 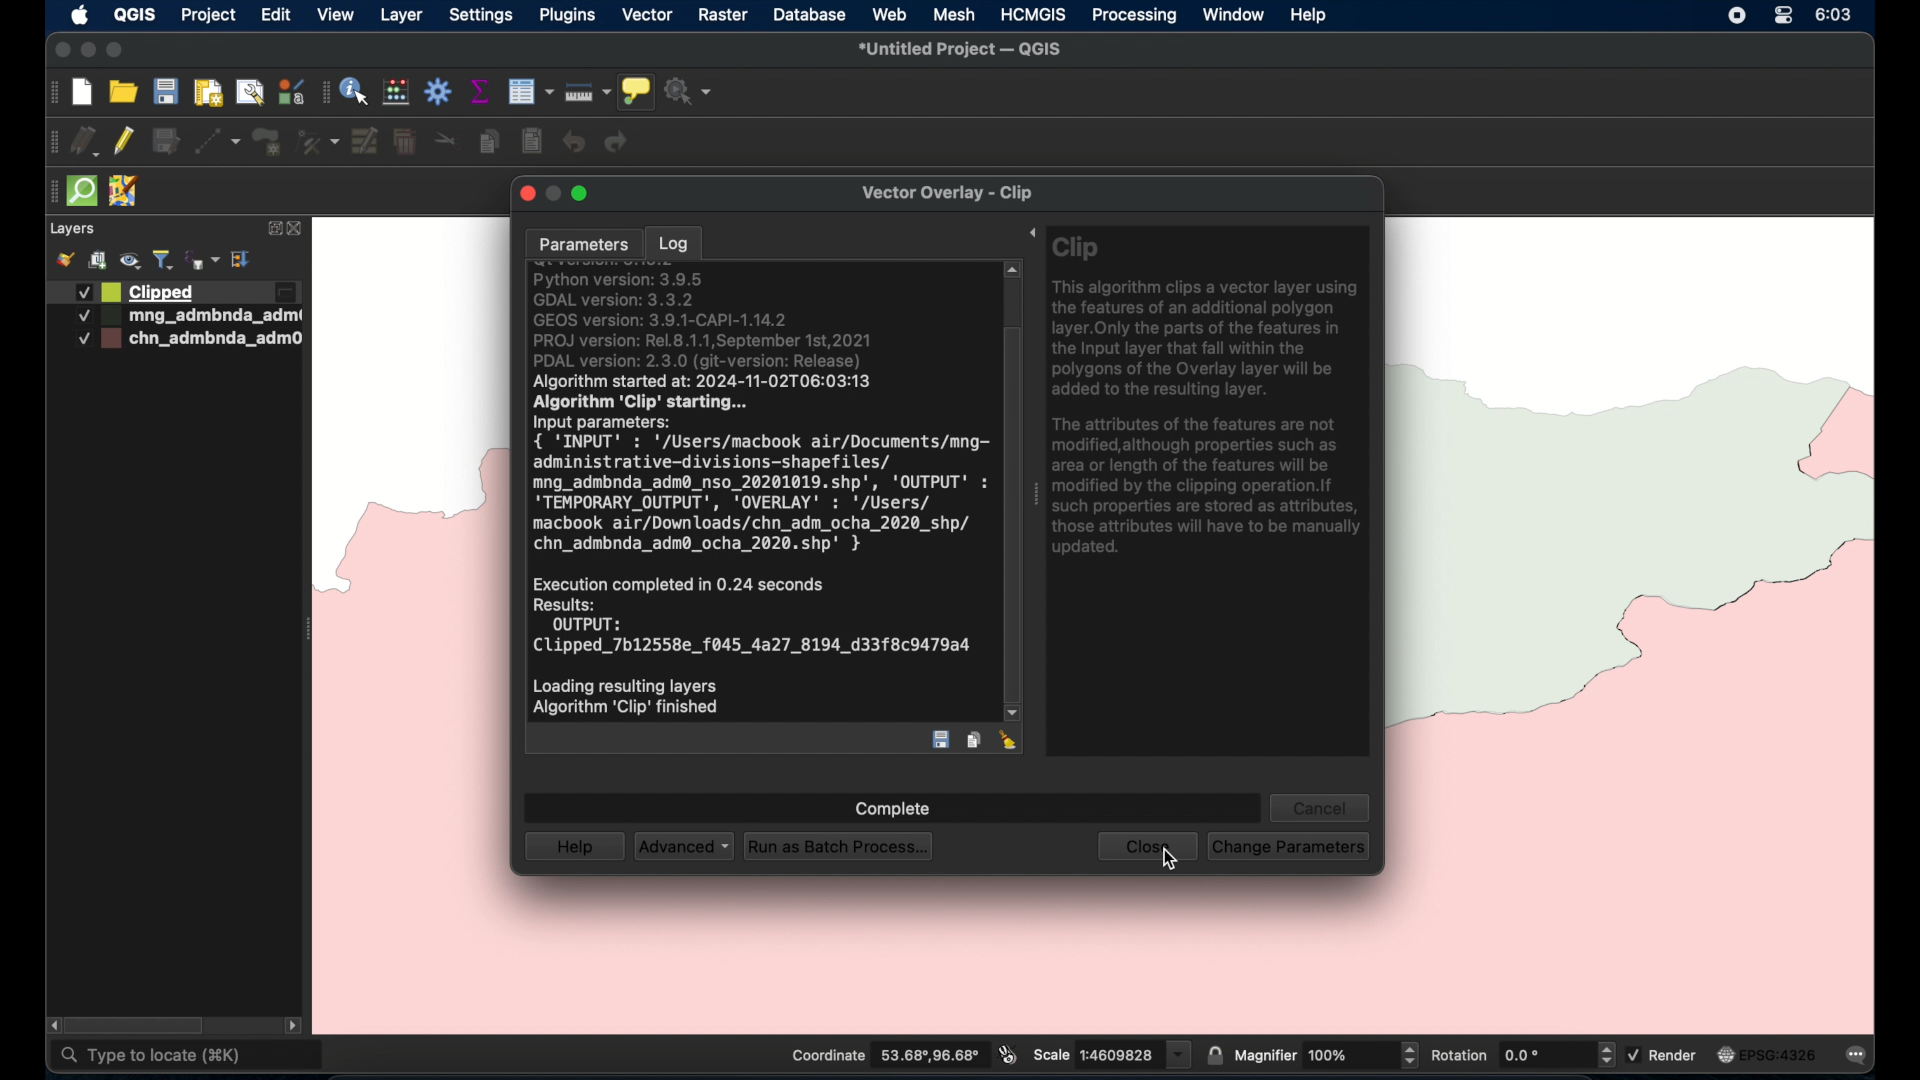 I want to click on lock scale, so click(x=1214, y=1053).